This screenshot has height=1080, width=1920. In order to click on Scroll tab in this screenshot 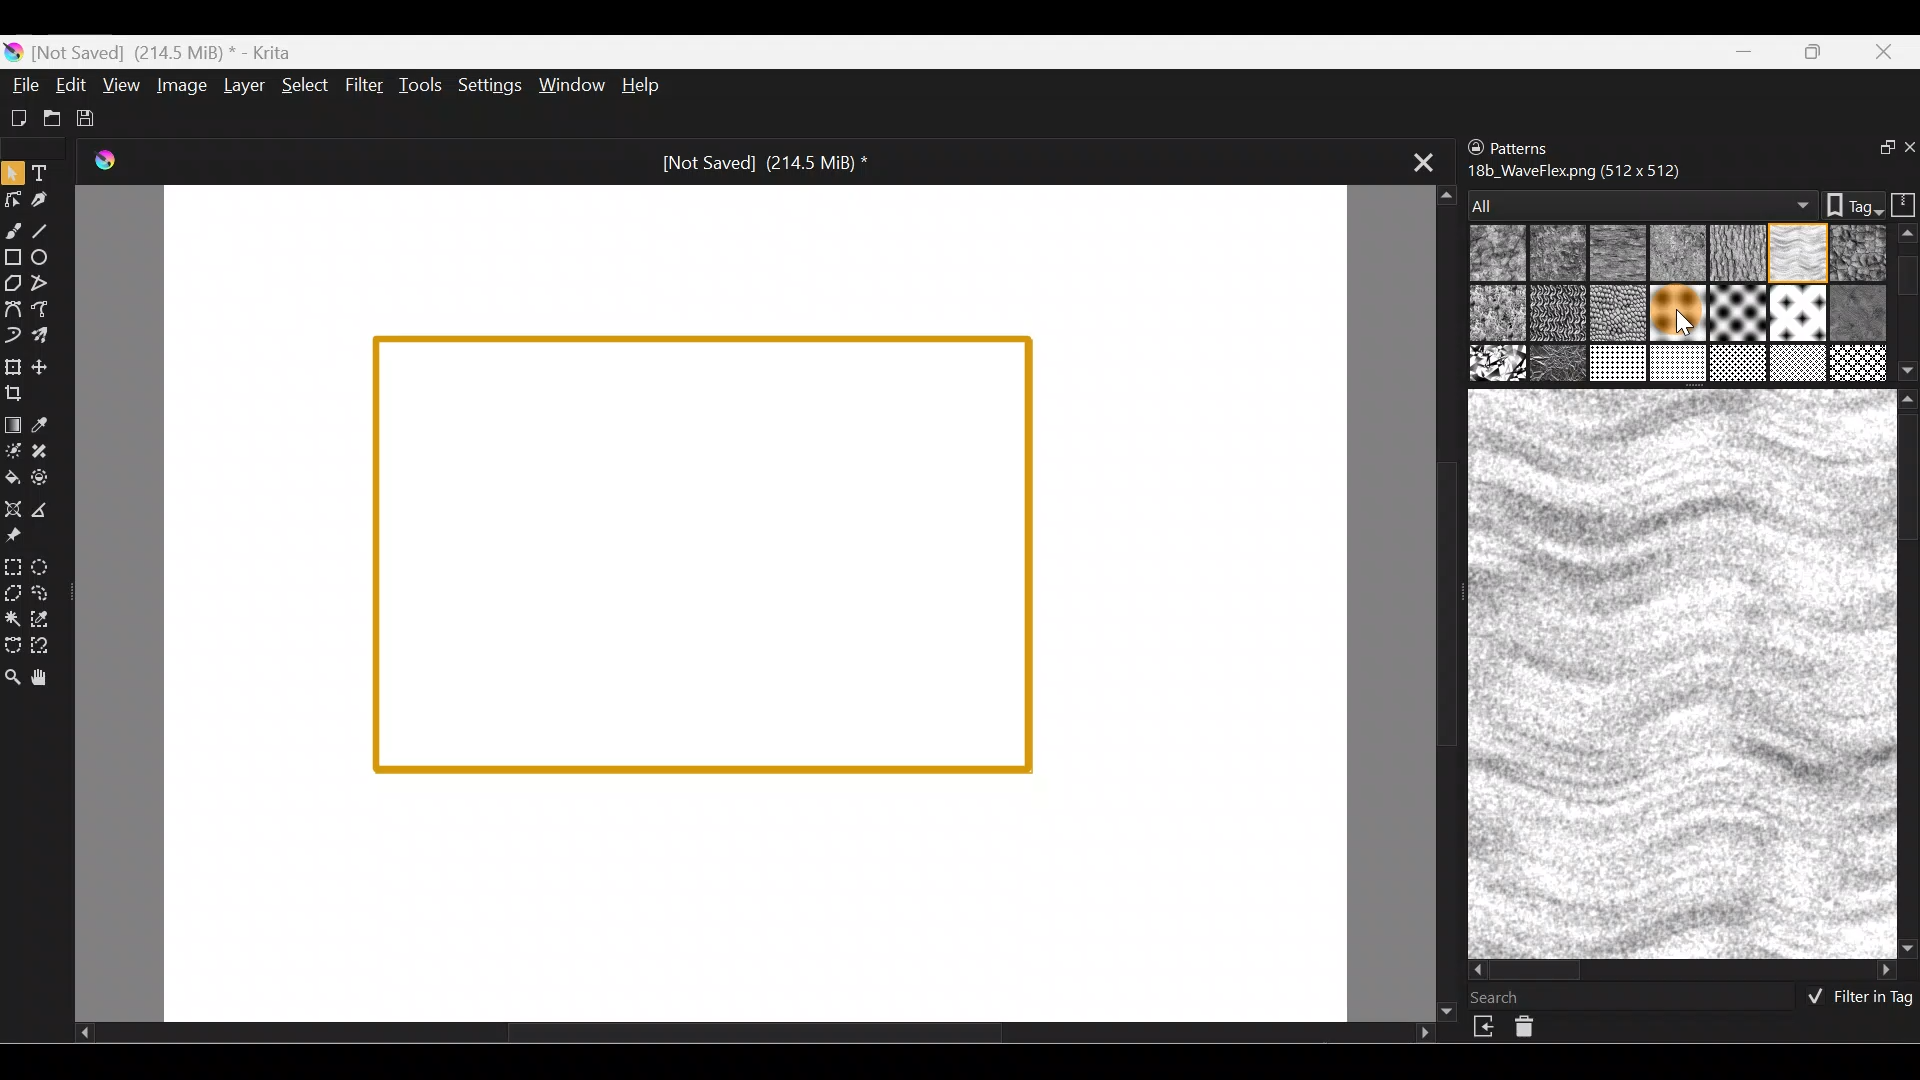, I will do `click(1438, 600)`.